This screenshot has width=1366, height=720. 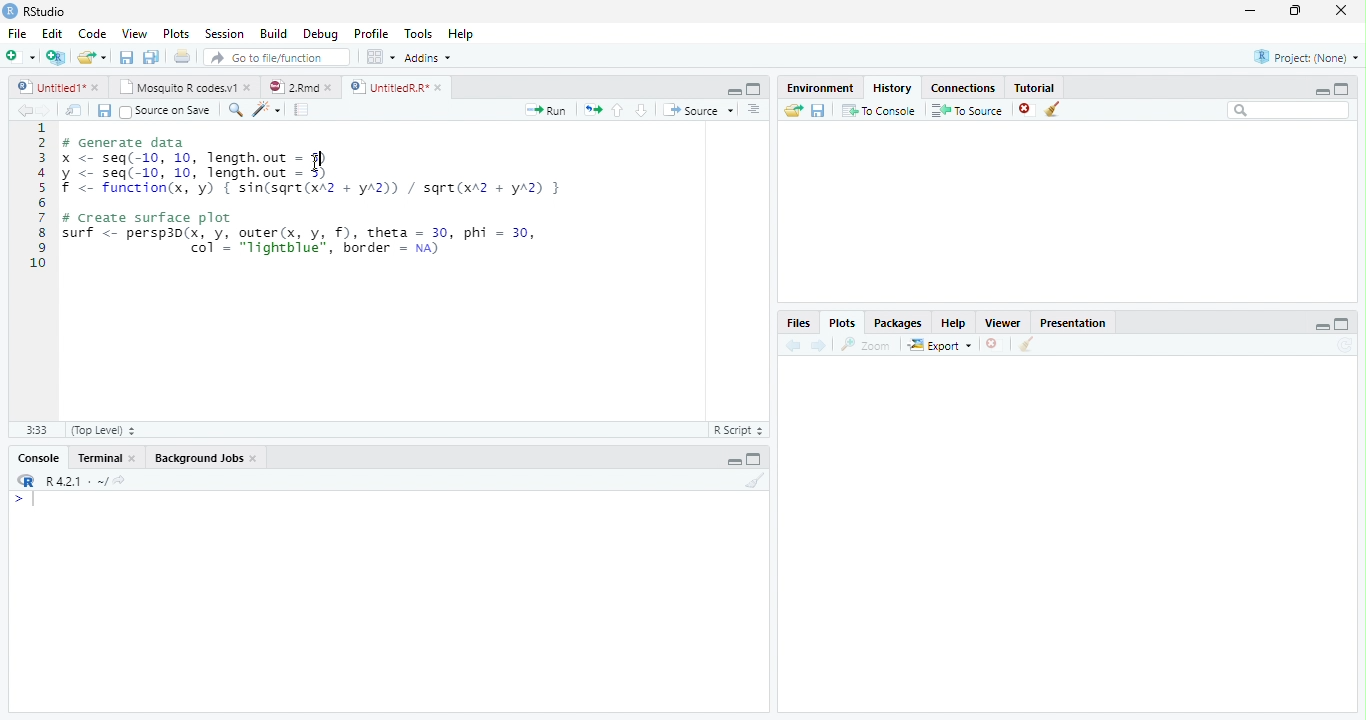 I want to click on Go to file/function, so click(x=277, y=56).